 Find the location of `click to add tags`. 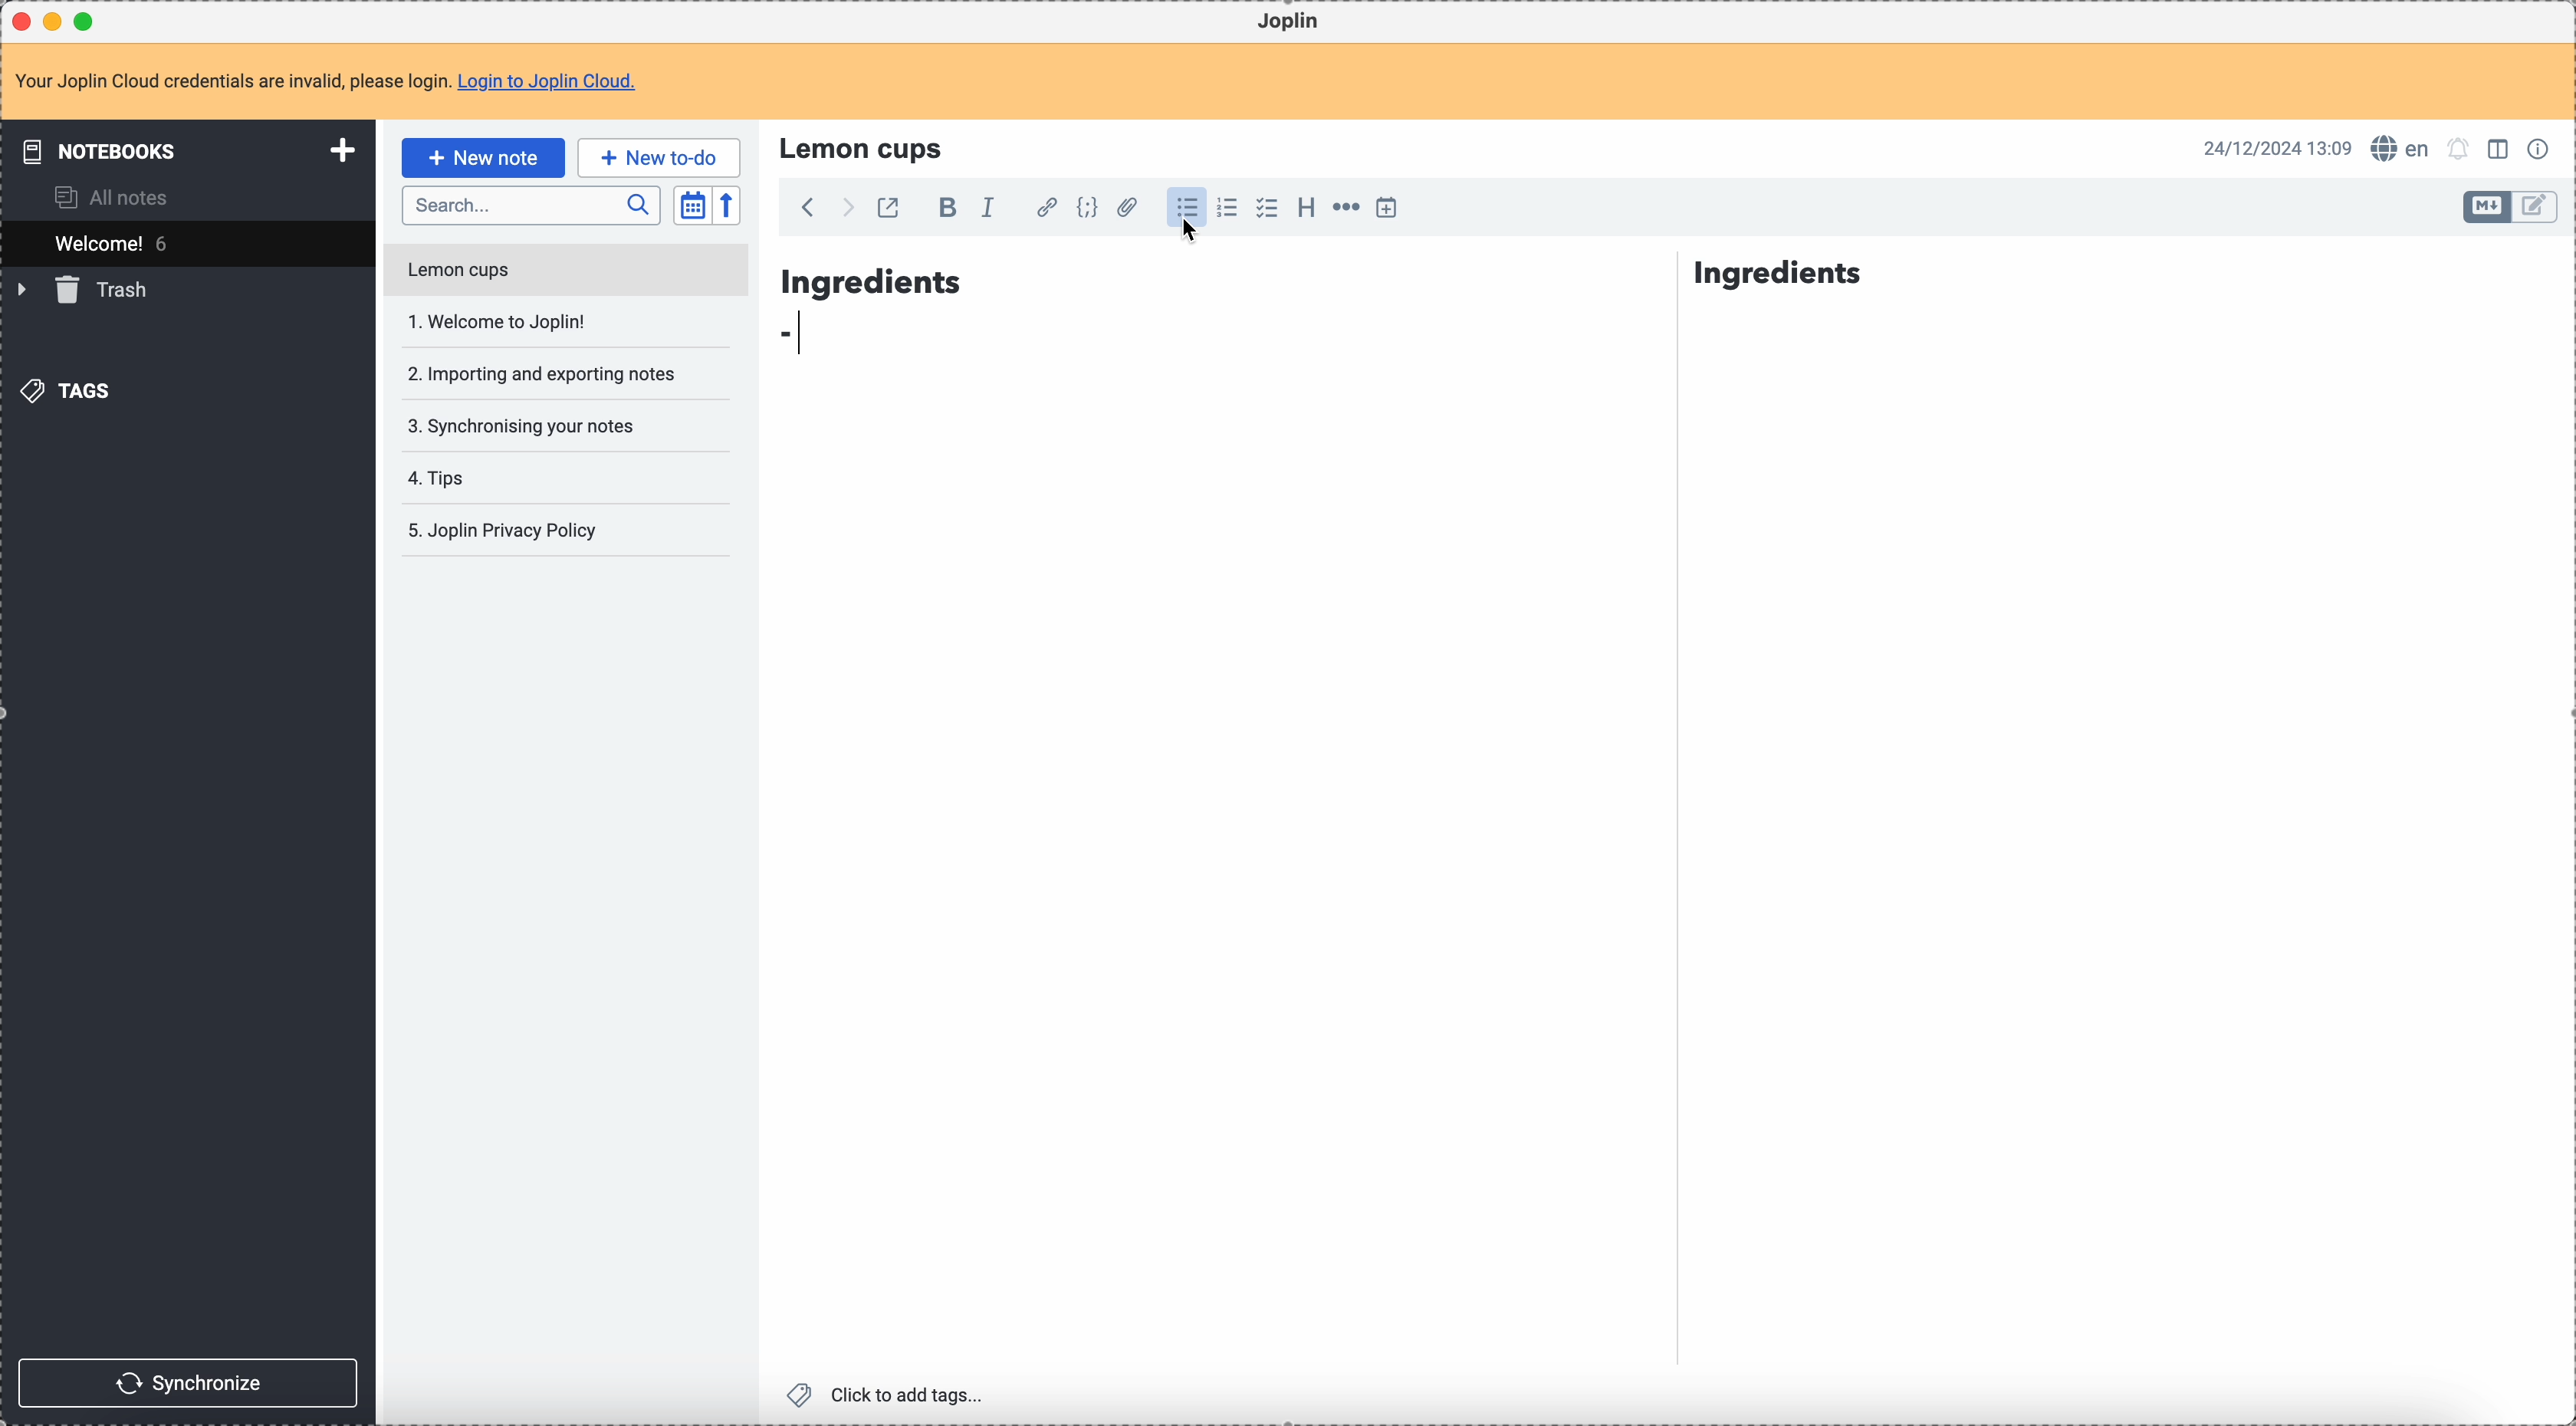

click to add tags is located at coordinates (891, 1393).